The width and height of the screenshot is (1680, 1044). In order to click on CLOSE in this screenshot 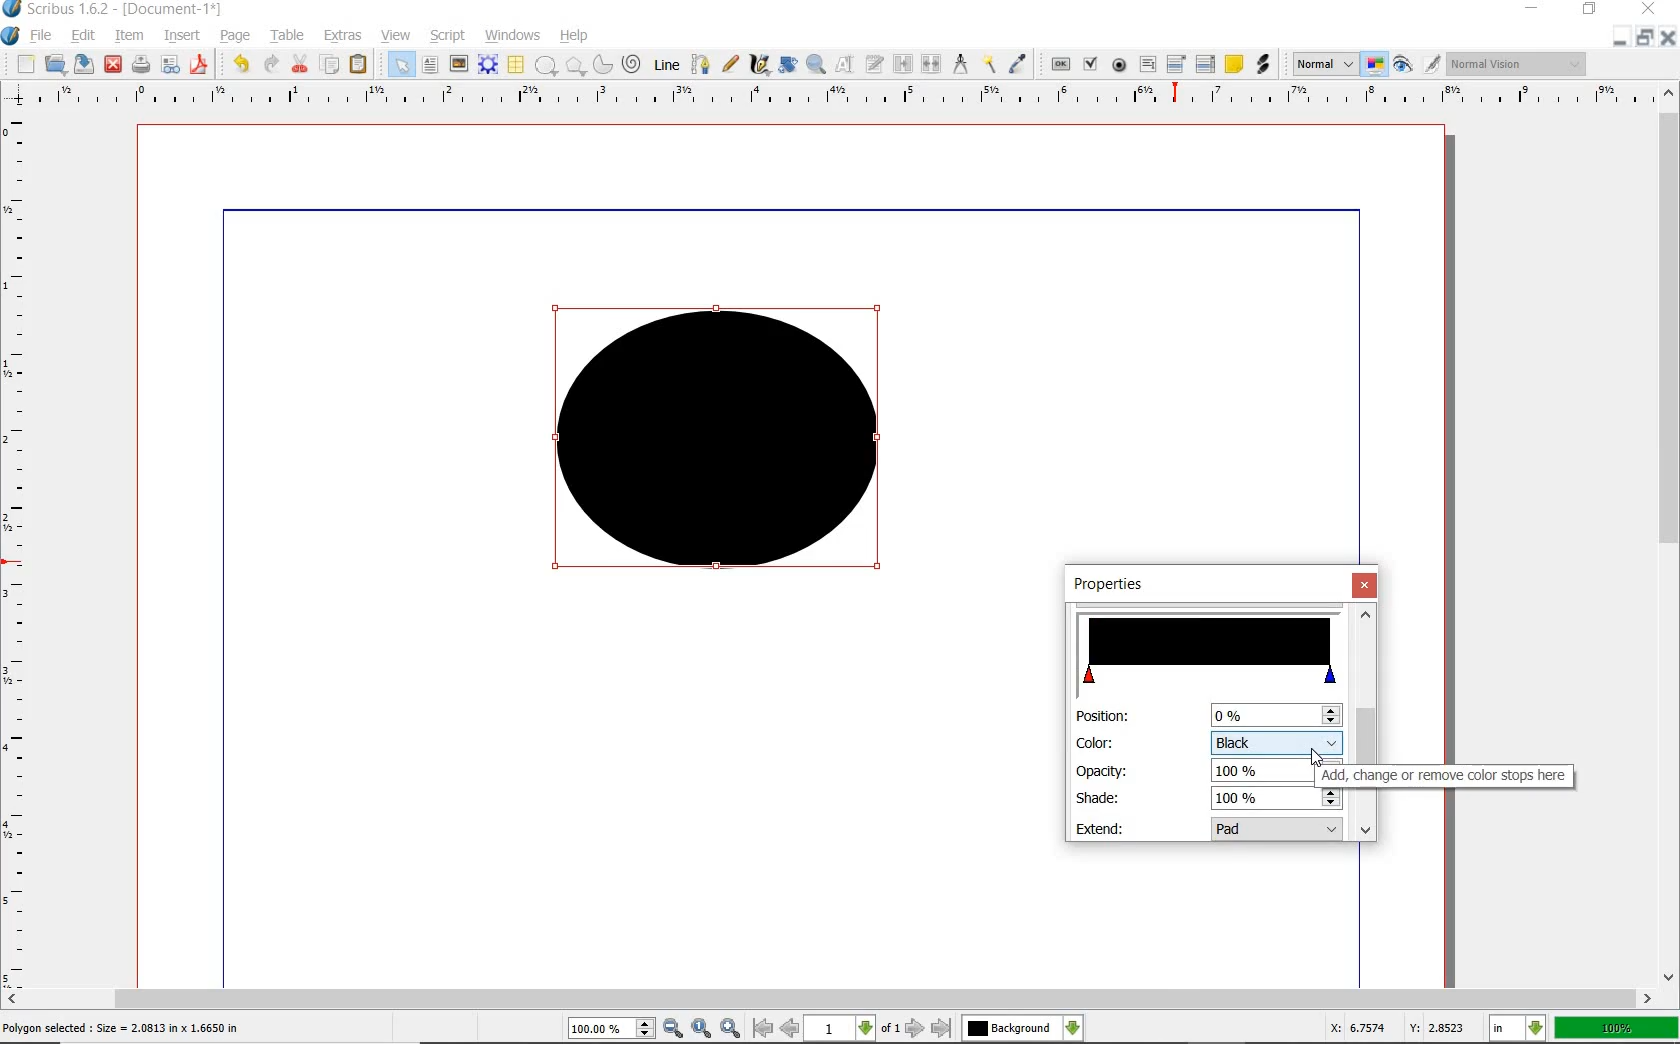, I will do `click(113, 65)`.